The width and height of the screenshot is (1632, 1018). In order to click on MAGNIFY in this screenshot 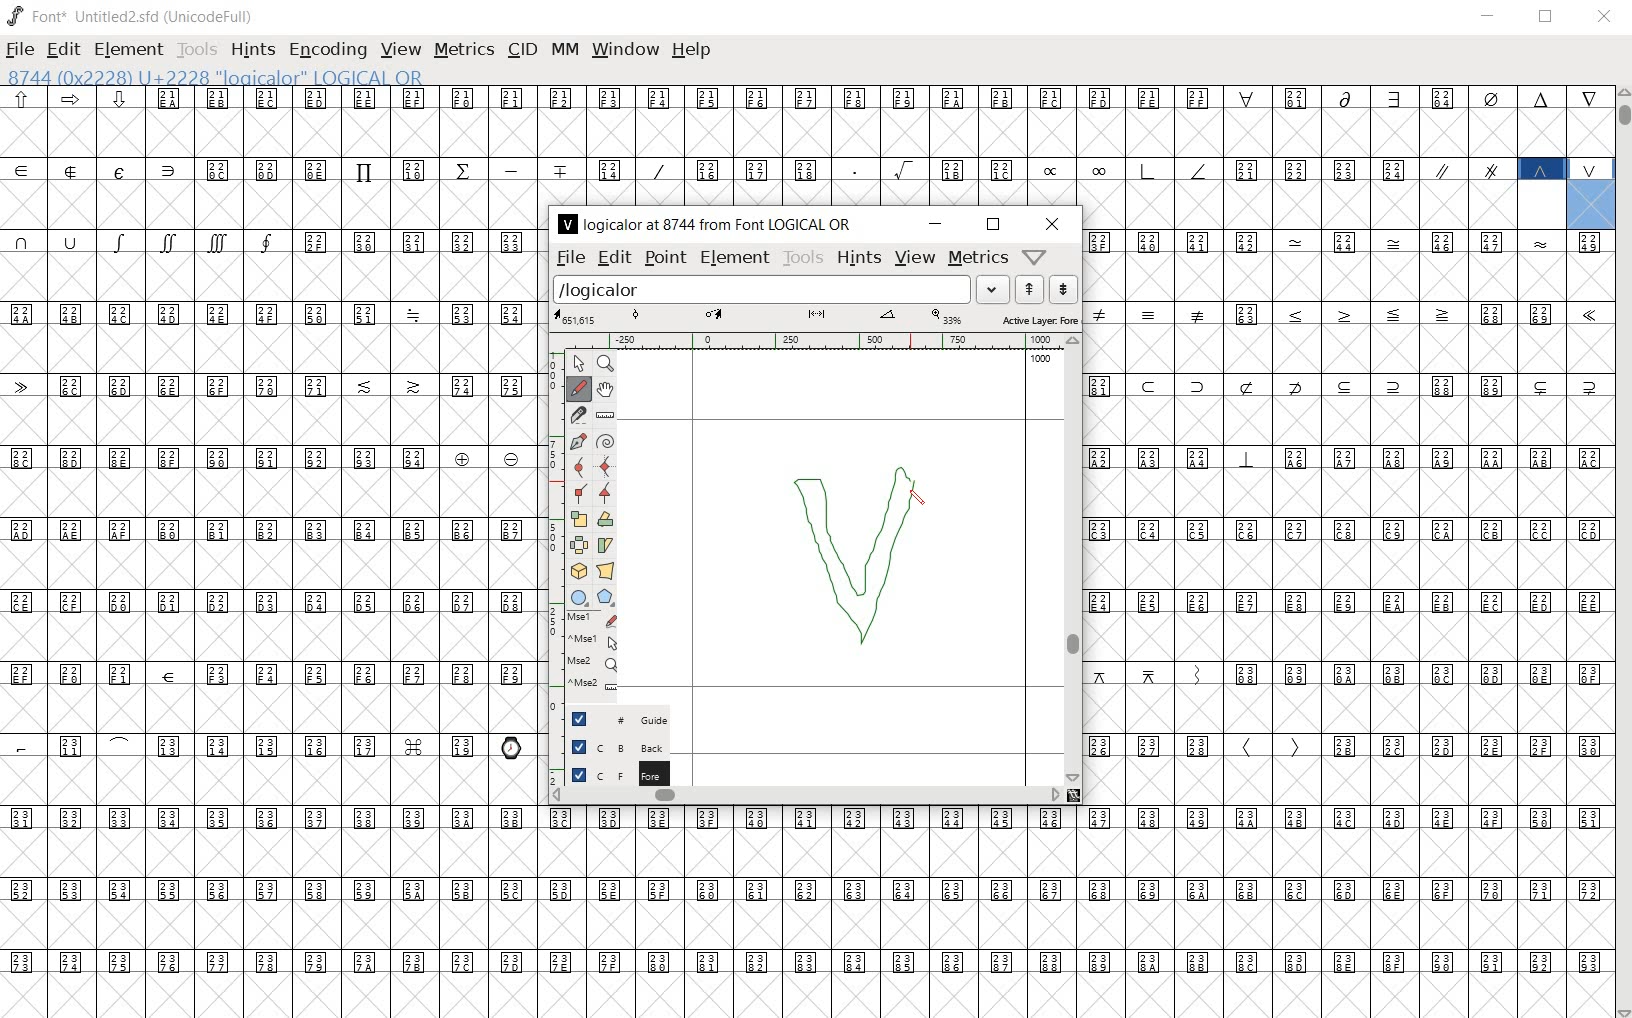, I will do `click(607, 364)`.